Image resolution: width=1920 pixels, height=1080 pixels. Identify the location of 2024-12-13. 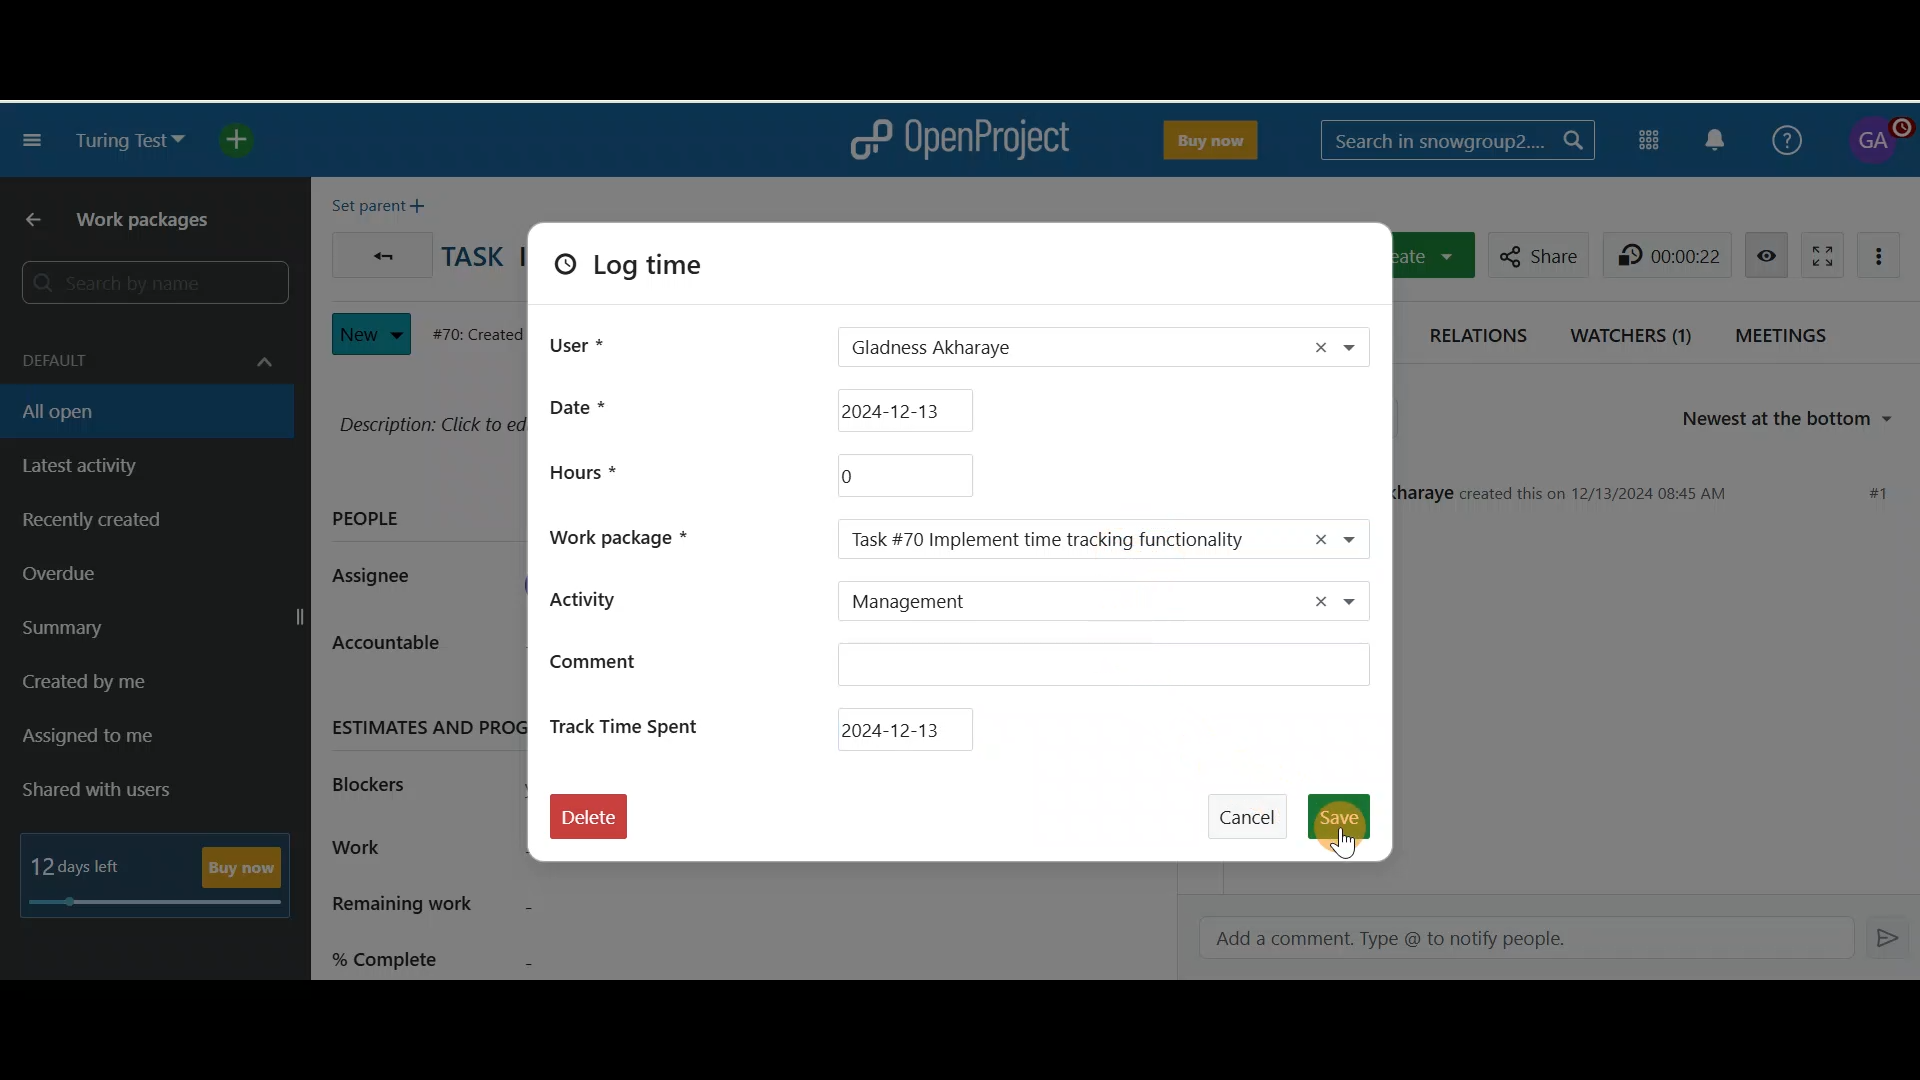
(908, 410).